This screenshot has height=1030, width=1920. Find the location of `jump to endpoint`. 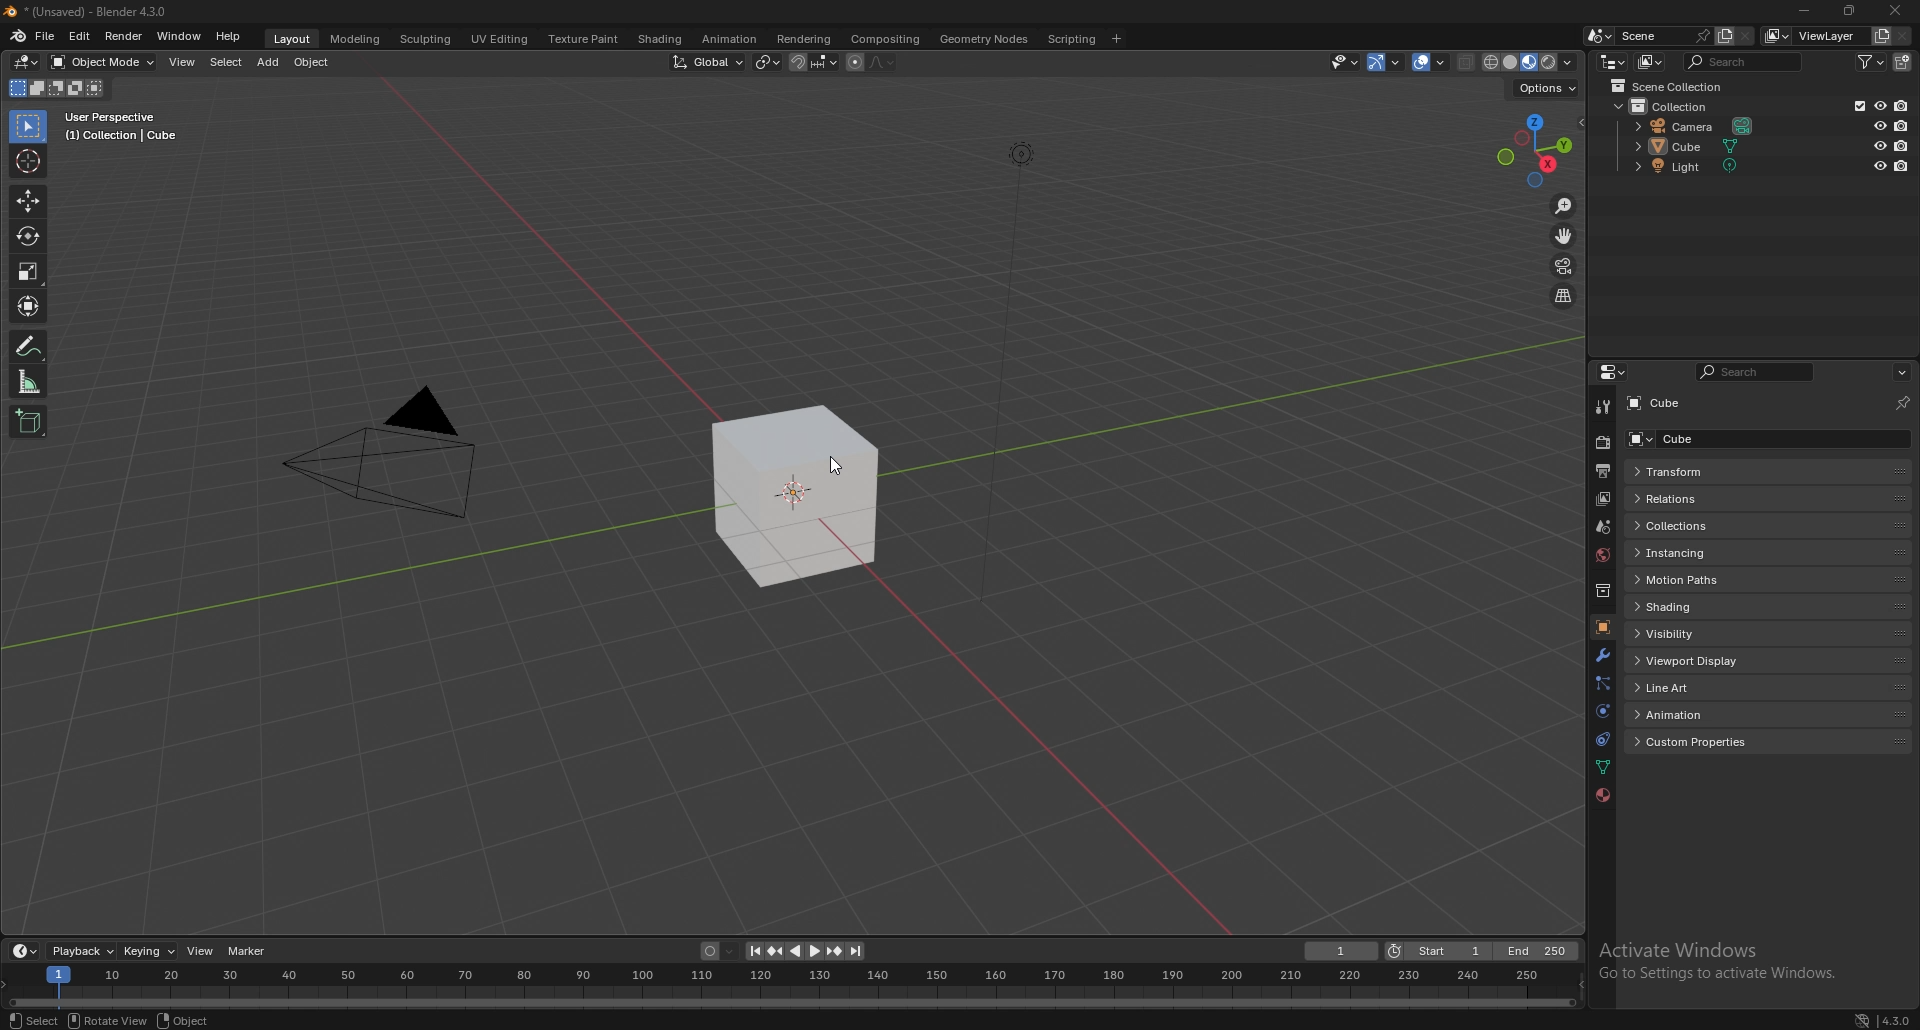

jump to endpoint is located at coordinates (753, 951).